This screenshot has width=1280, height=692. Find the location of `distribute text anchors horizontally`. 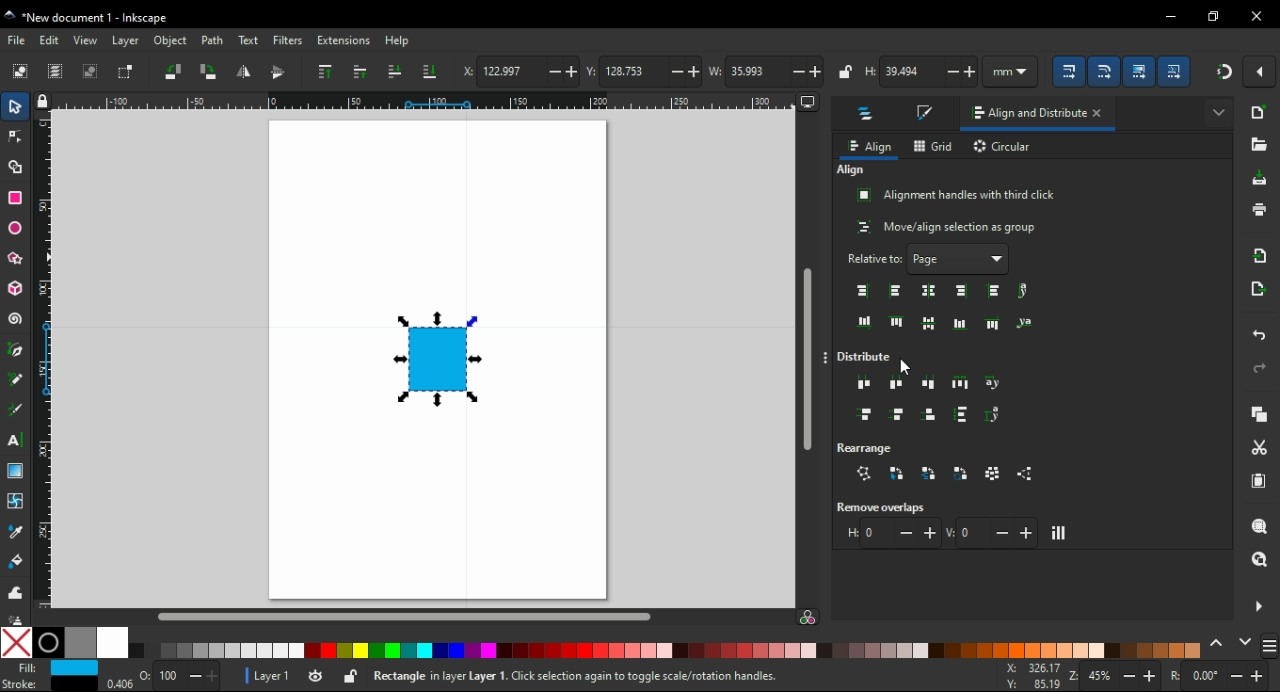

distribute text anchors horizontally is located at coordinates (994, 384).